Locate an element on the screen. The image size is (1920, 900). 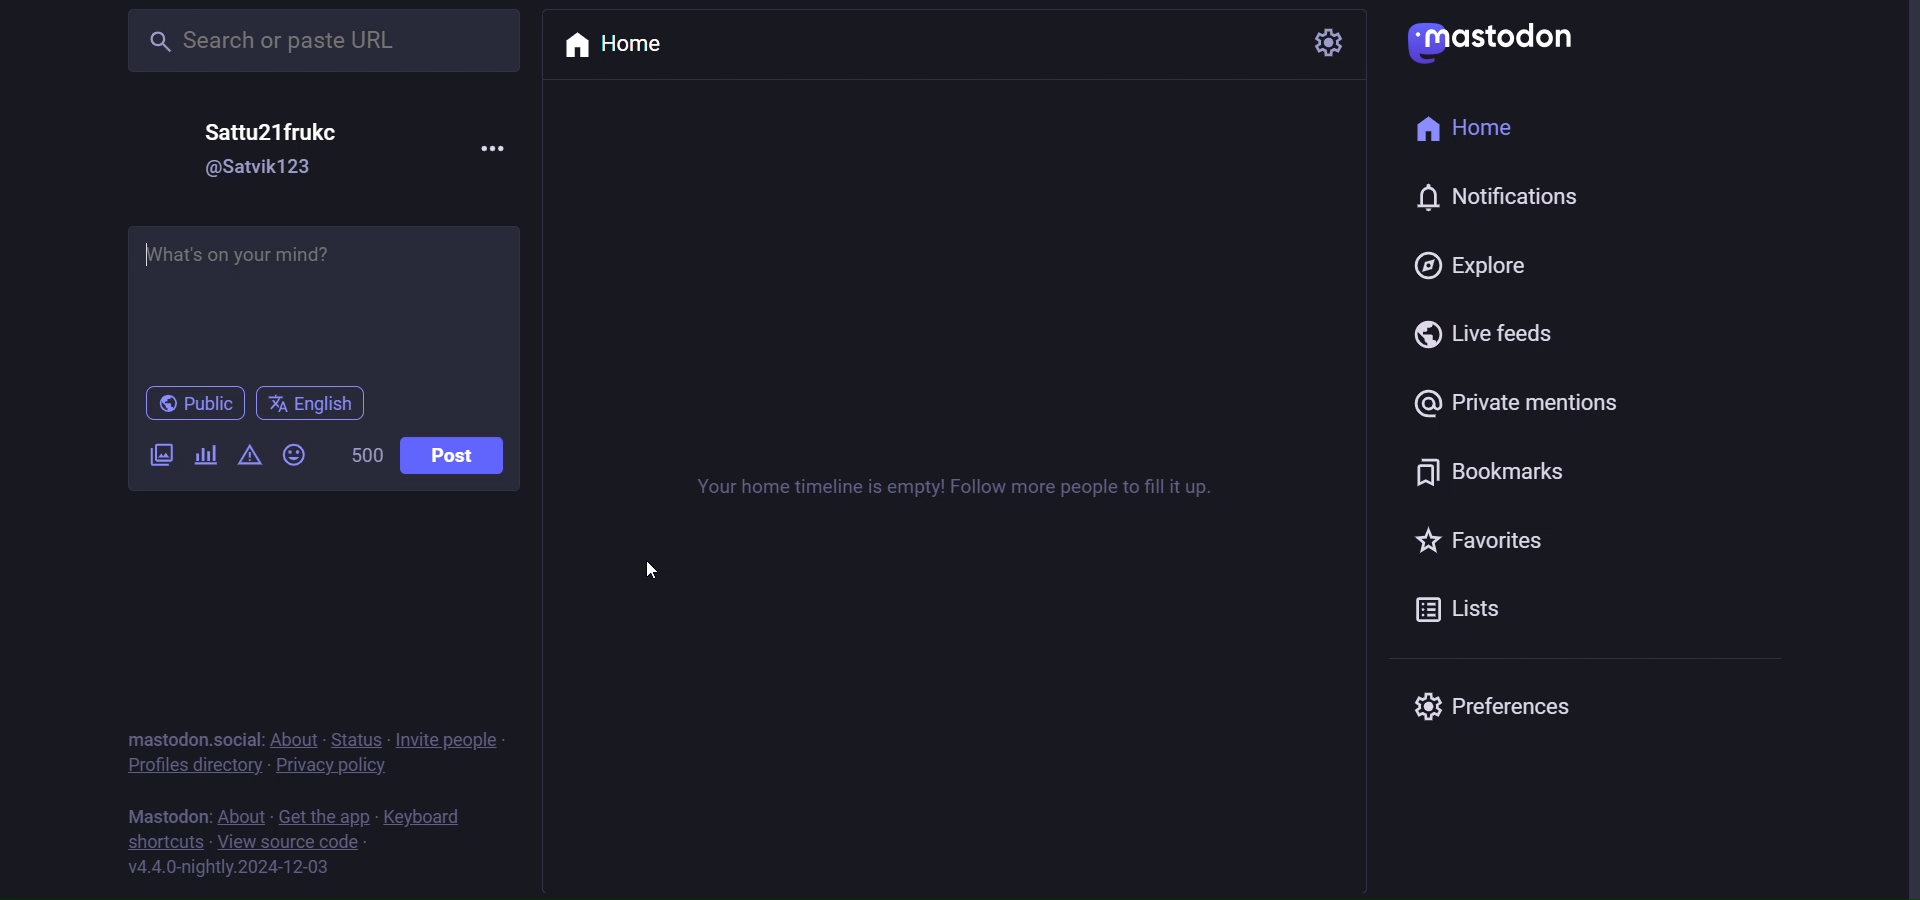
keyboard is located at coordinates (421, 816).